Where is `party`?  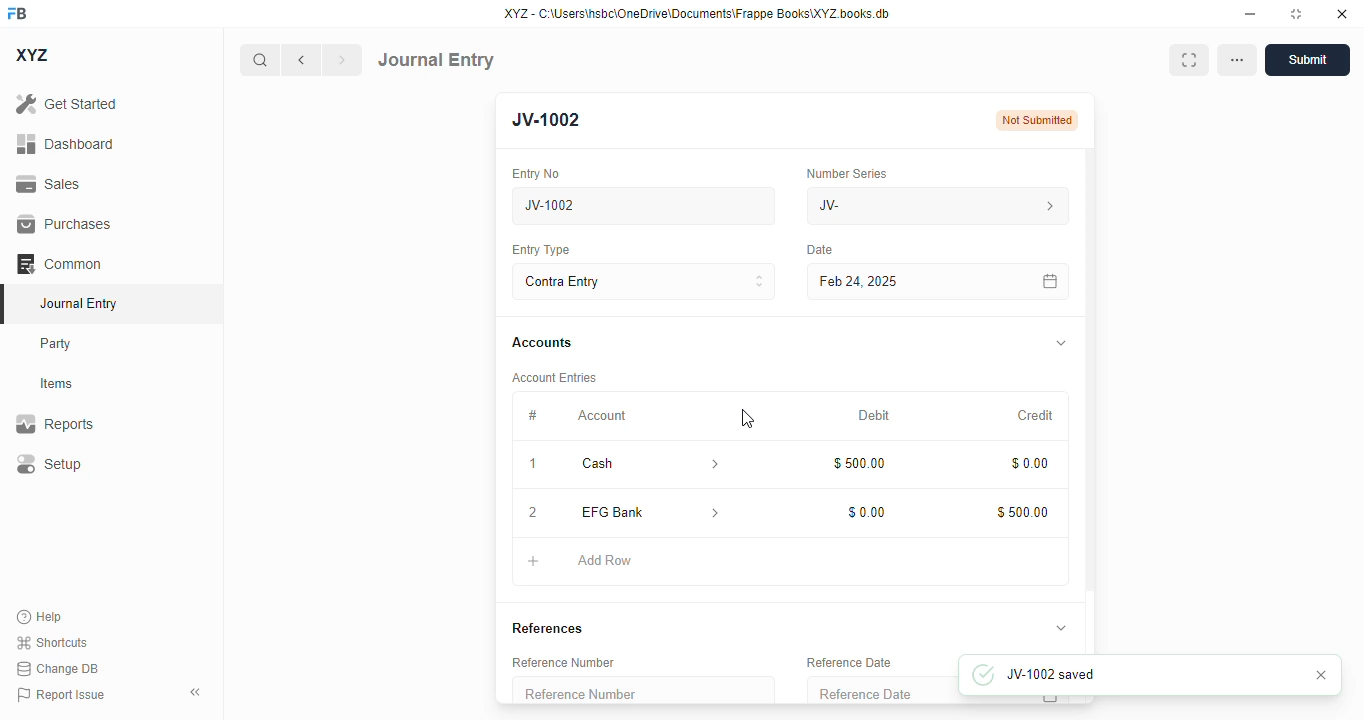
party is located at coordinates (58, 344).